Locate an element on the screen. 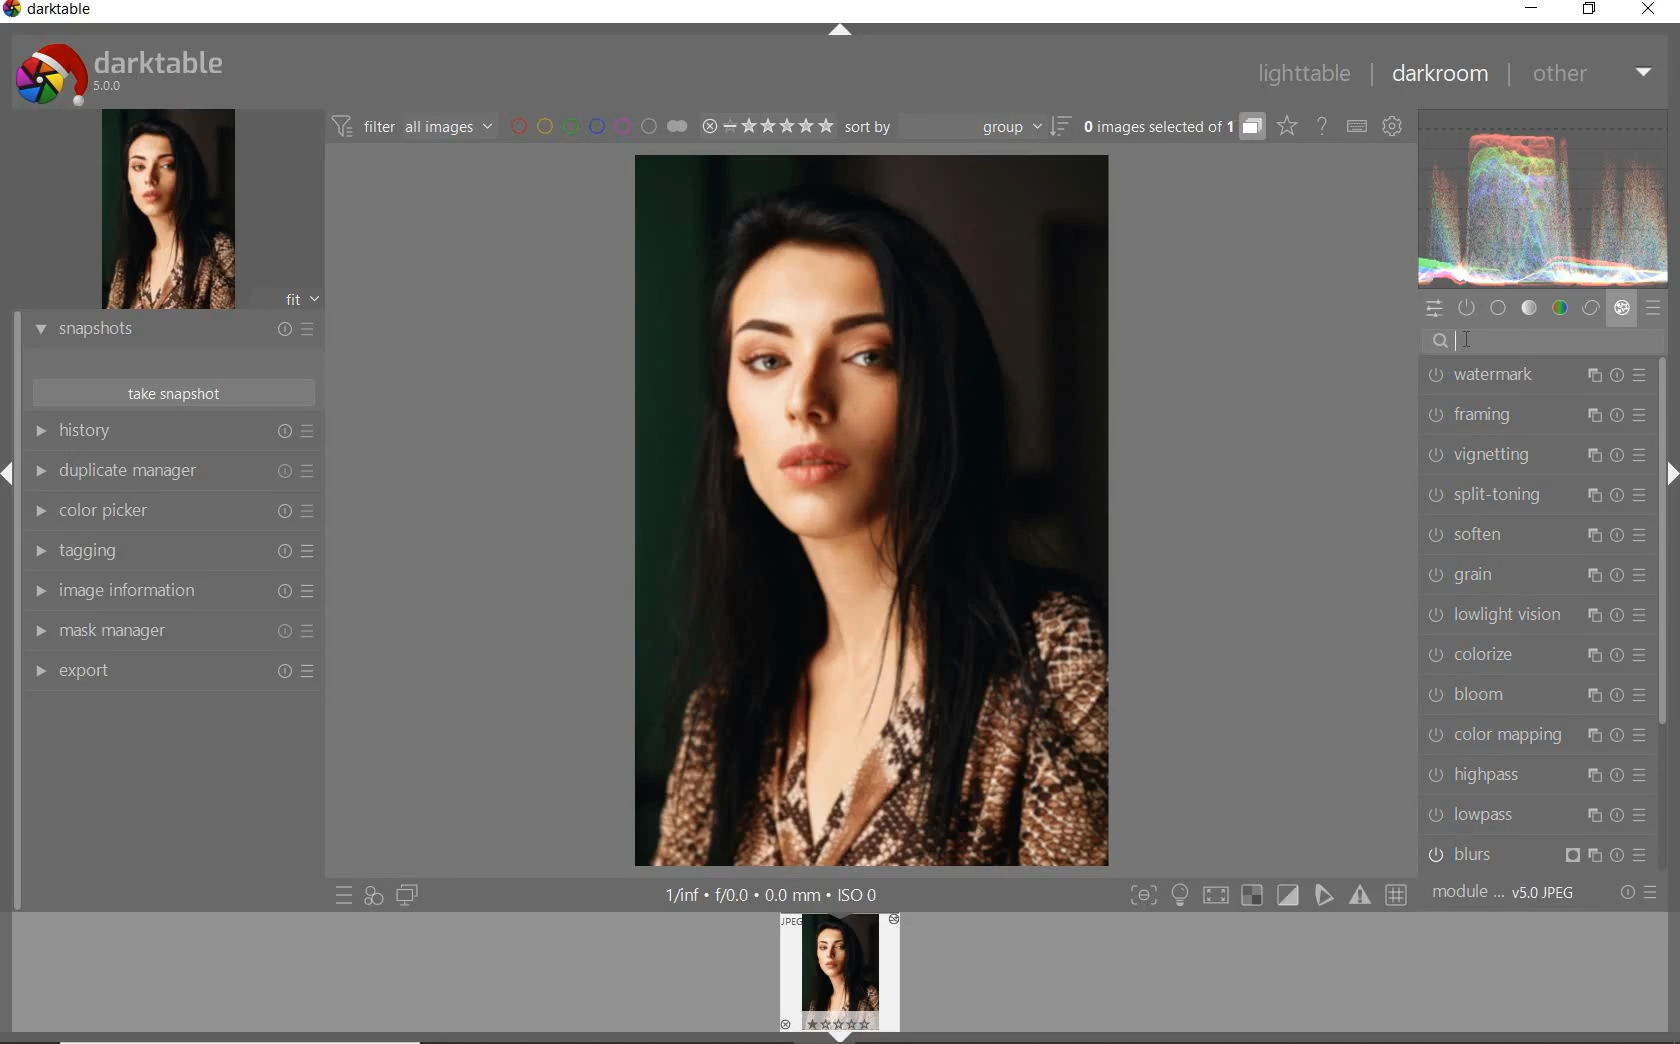 The height and width of the screenshot is (1044, 1680). set keyboard shortcuts is located at coordinates (1358, 128).